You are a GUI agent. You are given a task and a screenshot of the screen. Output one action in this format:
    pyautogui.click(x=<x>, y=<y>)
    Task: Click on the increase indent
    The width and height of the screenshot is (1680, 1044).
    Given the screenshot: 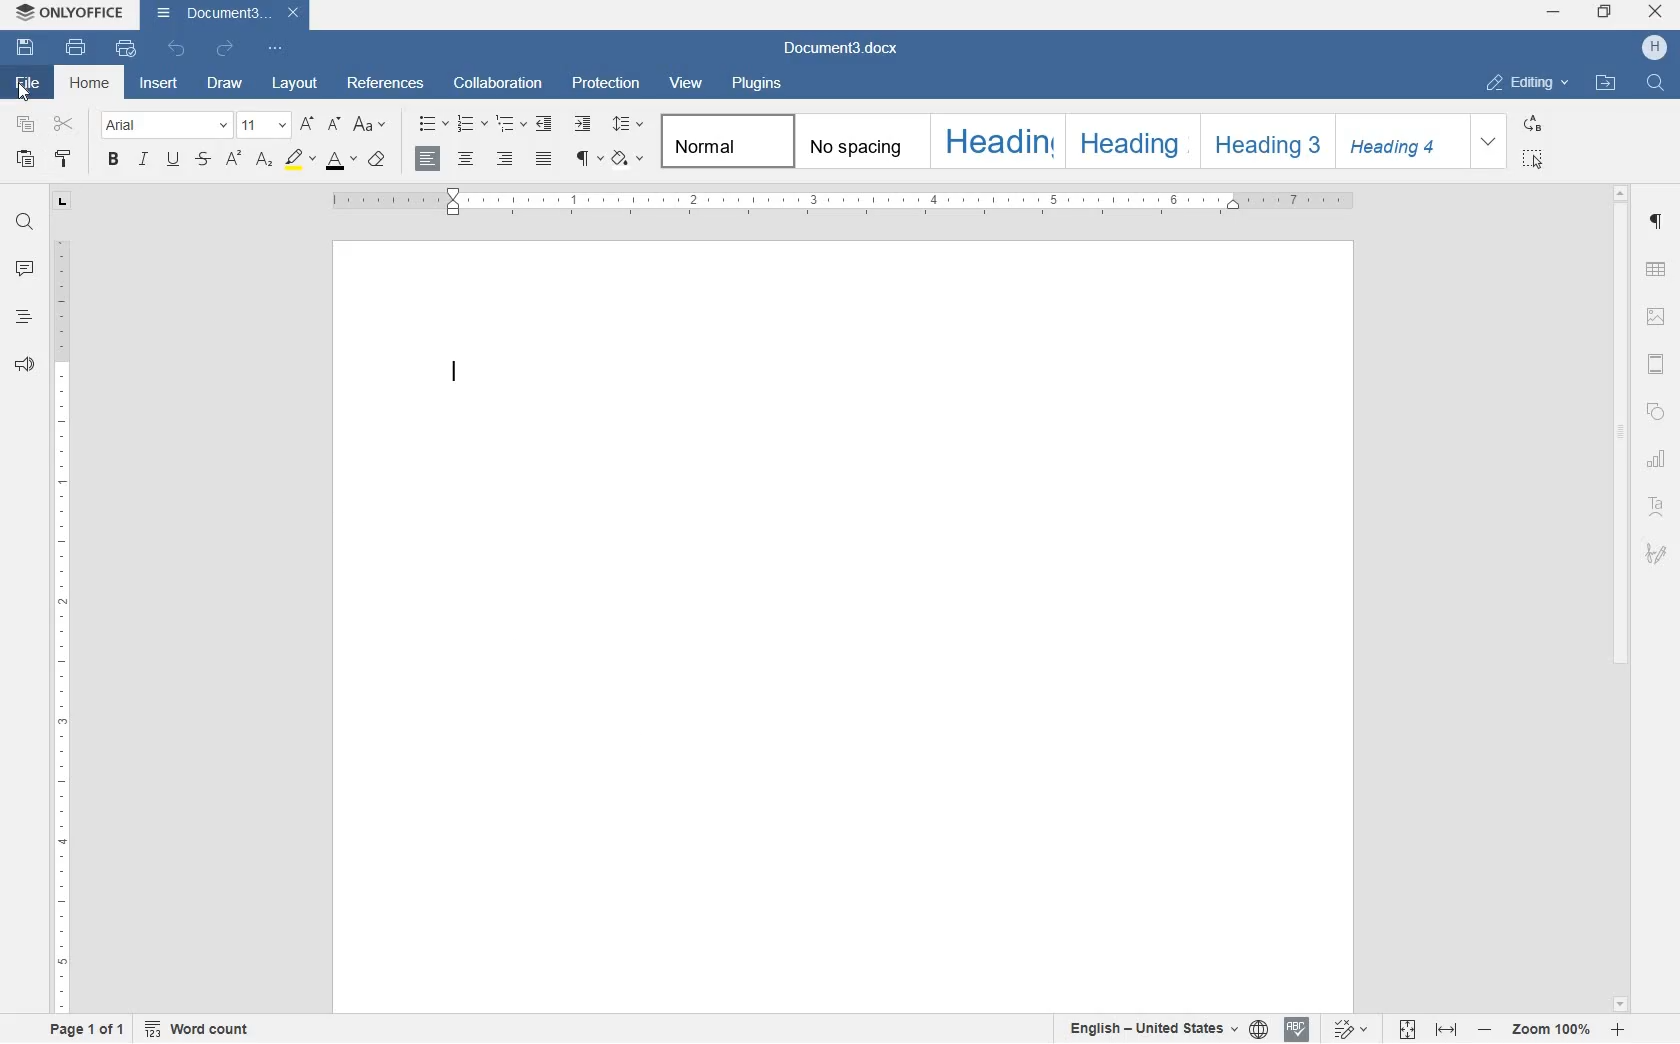 What is the action you would take?
    pyautogui.click(x=582, y=125)
    